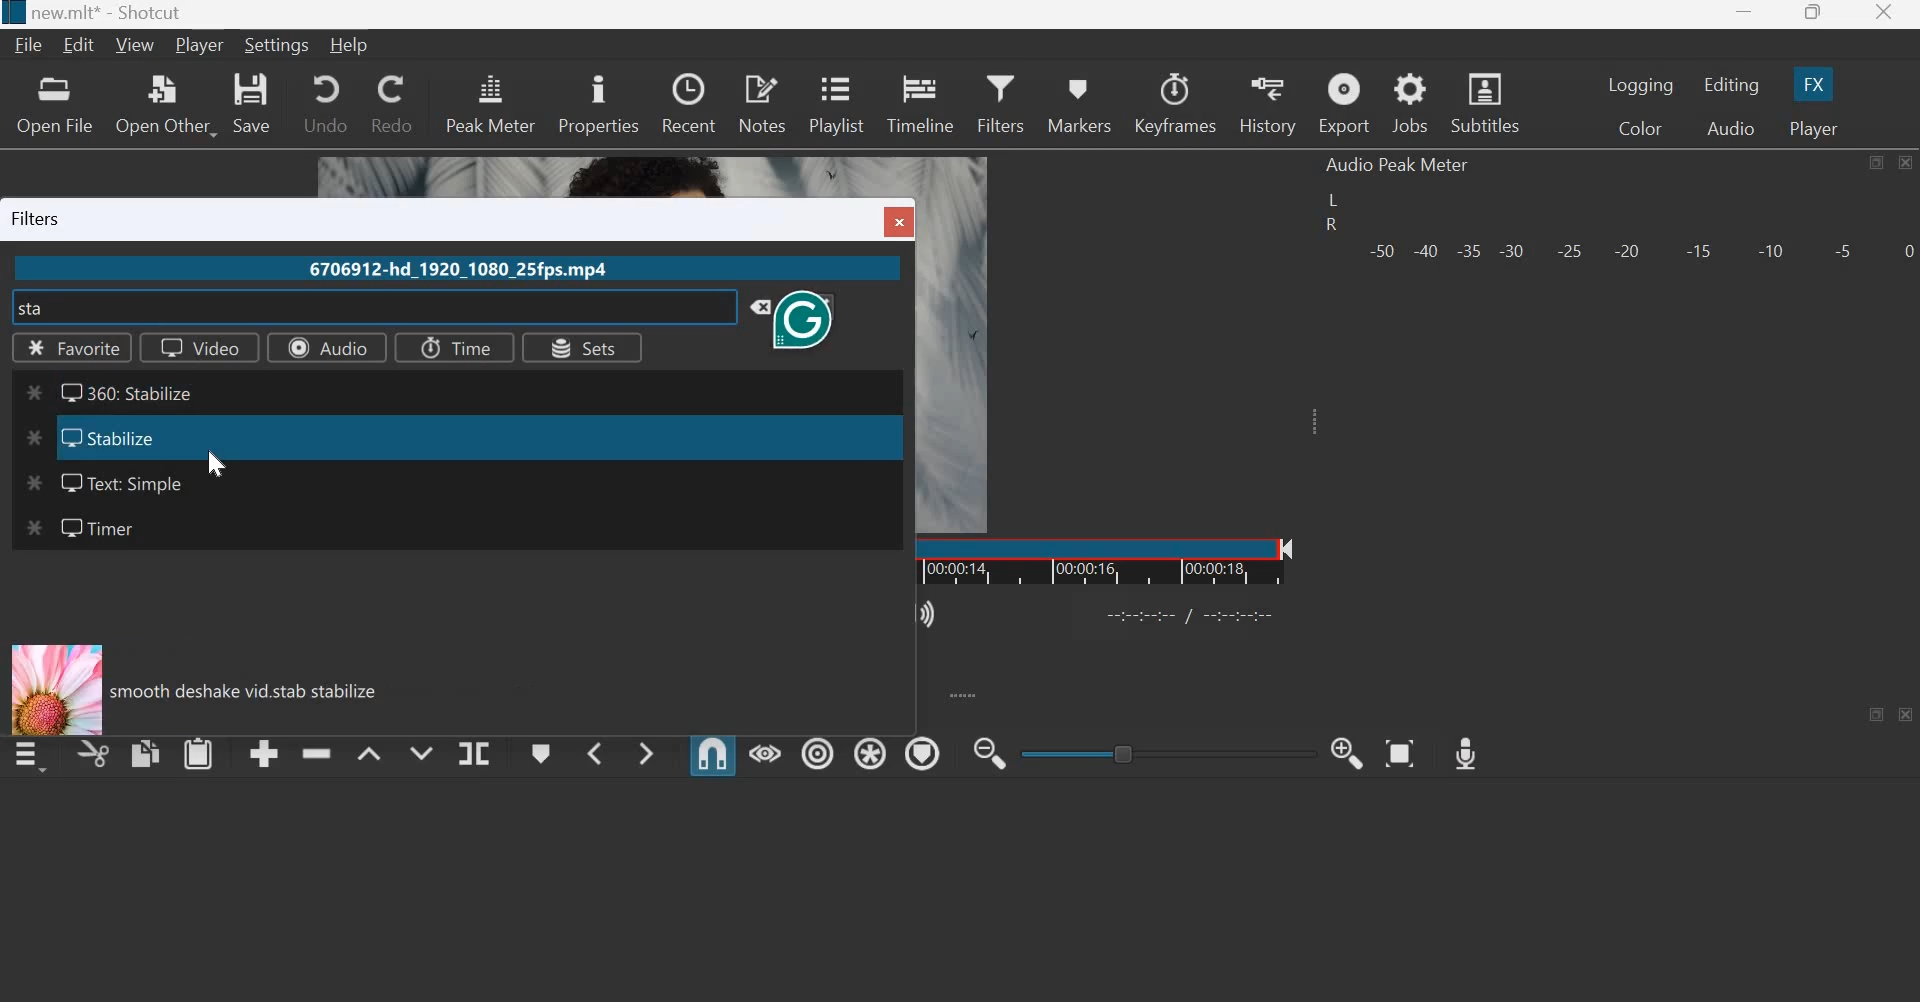  What do you see at coordinates (134, 47) in the screenshot?
I see `View` at bounding box center [134, 47].